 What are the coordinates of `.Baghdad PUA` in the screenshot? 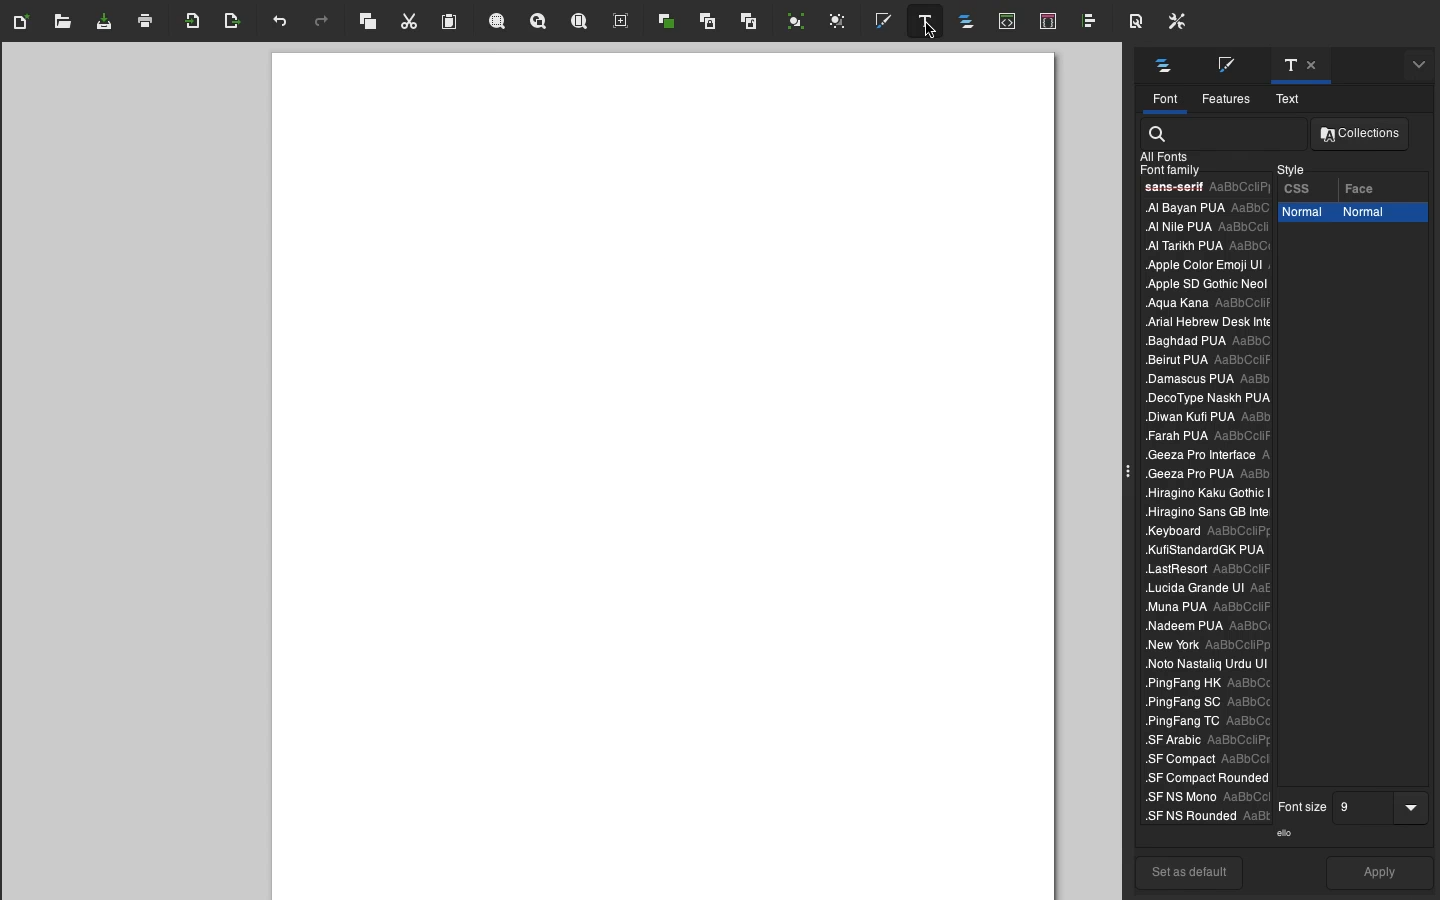 It's located at (1213, 341).